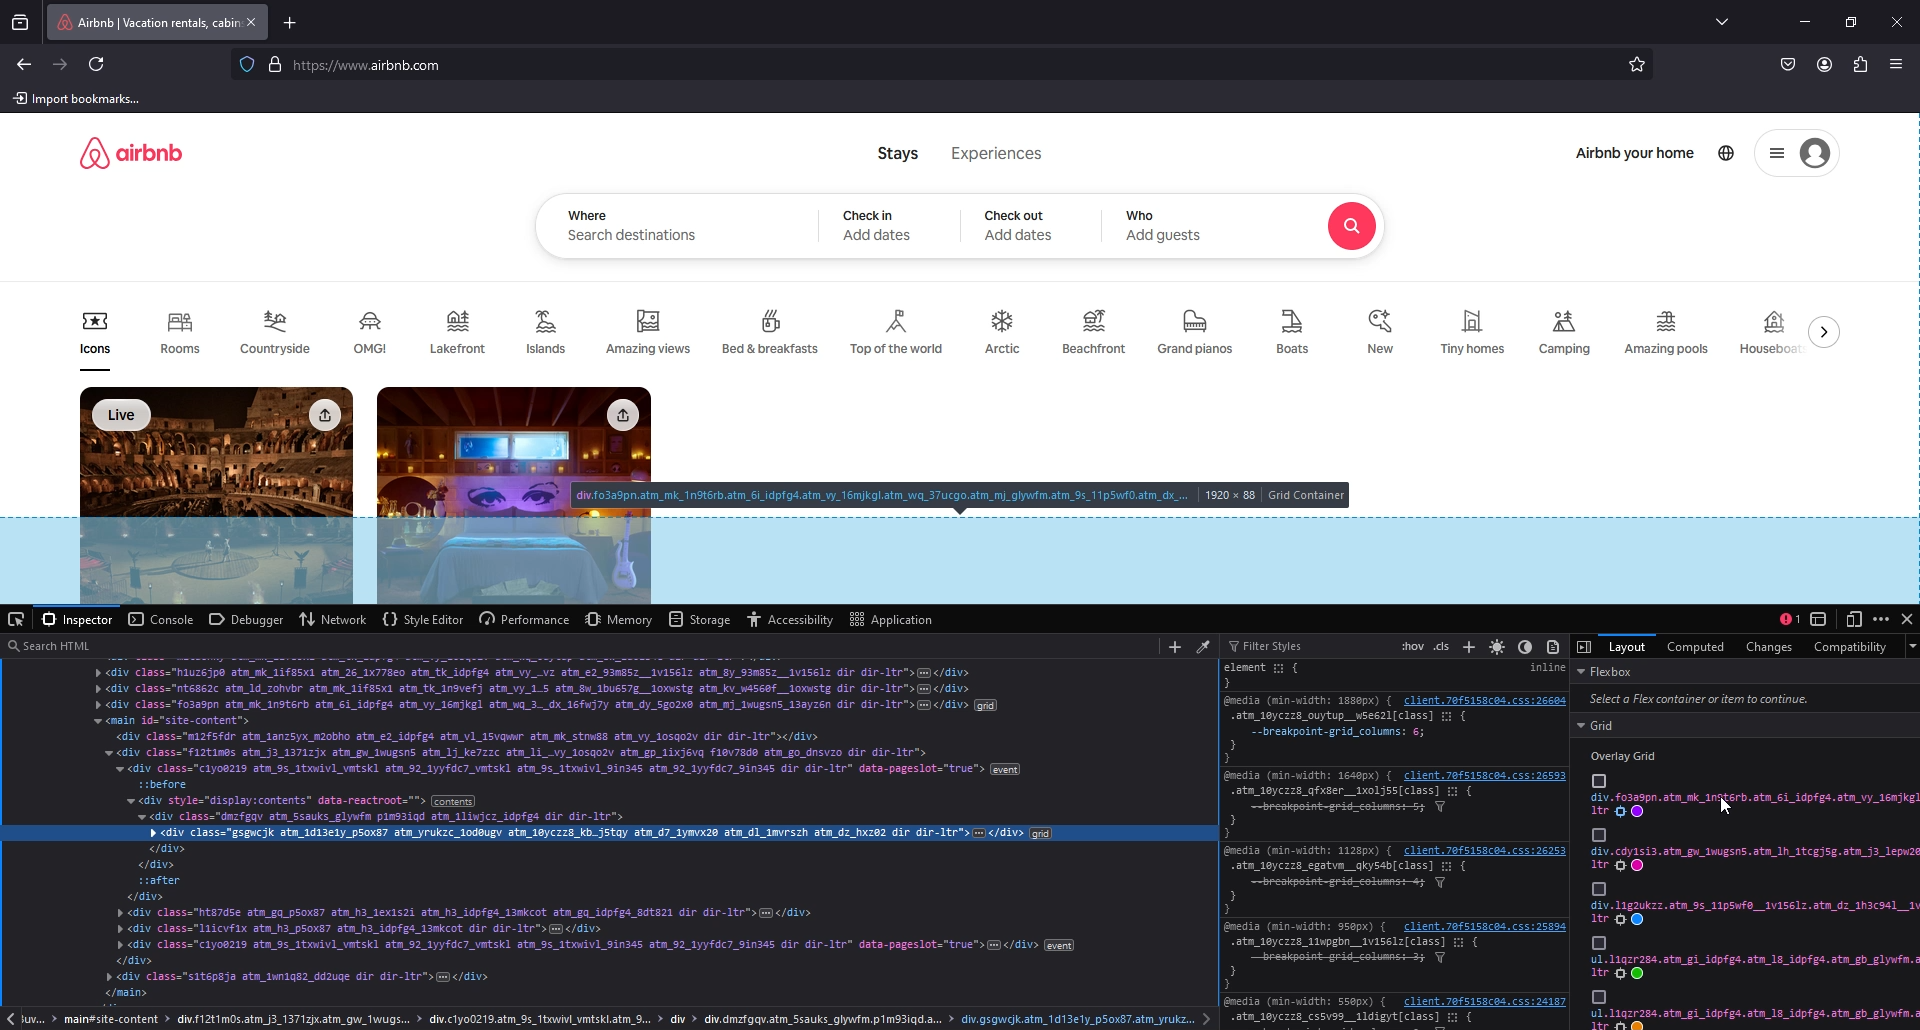 The height and width of the screenshot is (1030, 1920). I want to click on inline, so click(1545, 668).